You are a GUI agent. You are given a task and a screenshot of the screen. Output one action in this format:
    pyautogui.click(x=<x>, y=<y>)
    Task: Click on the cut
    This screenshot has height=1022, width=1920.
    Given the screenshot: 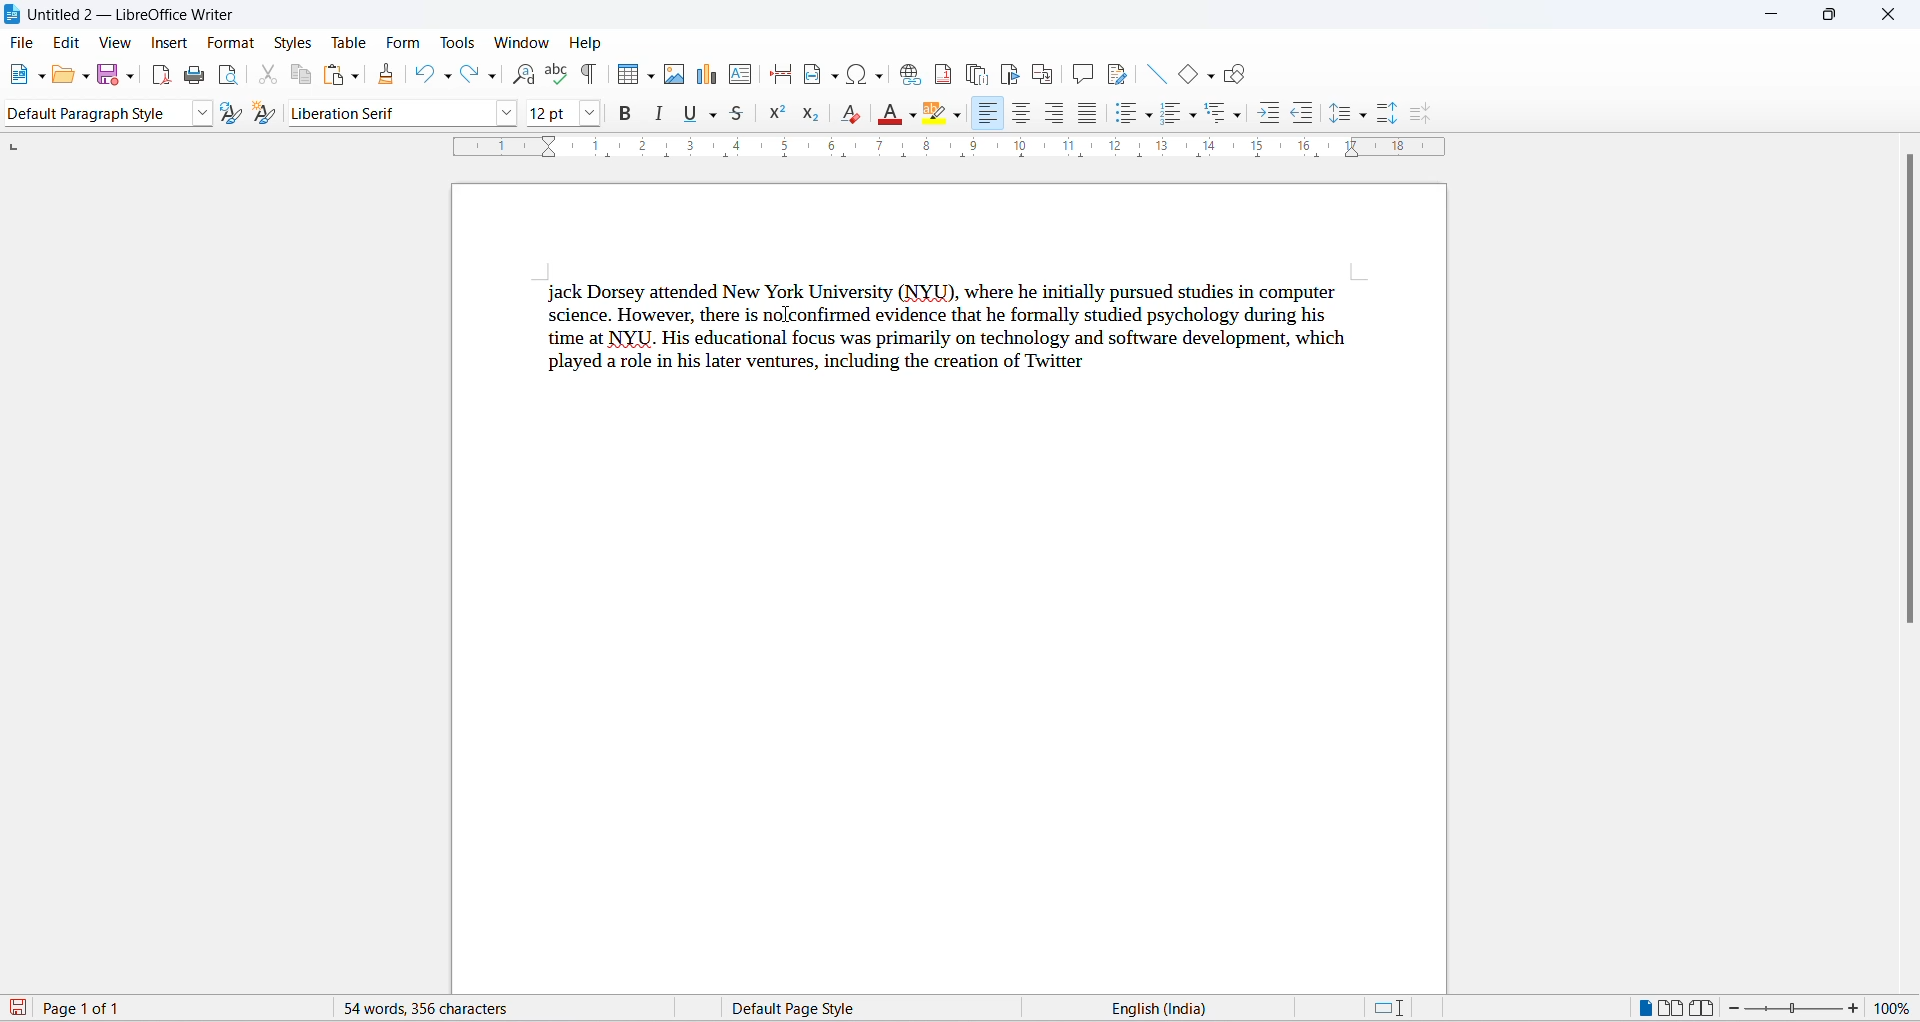 What is the action you would take?
    pyautogui.click(x=268, y=74)
    